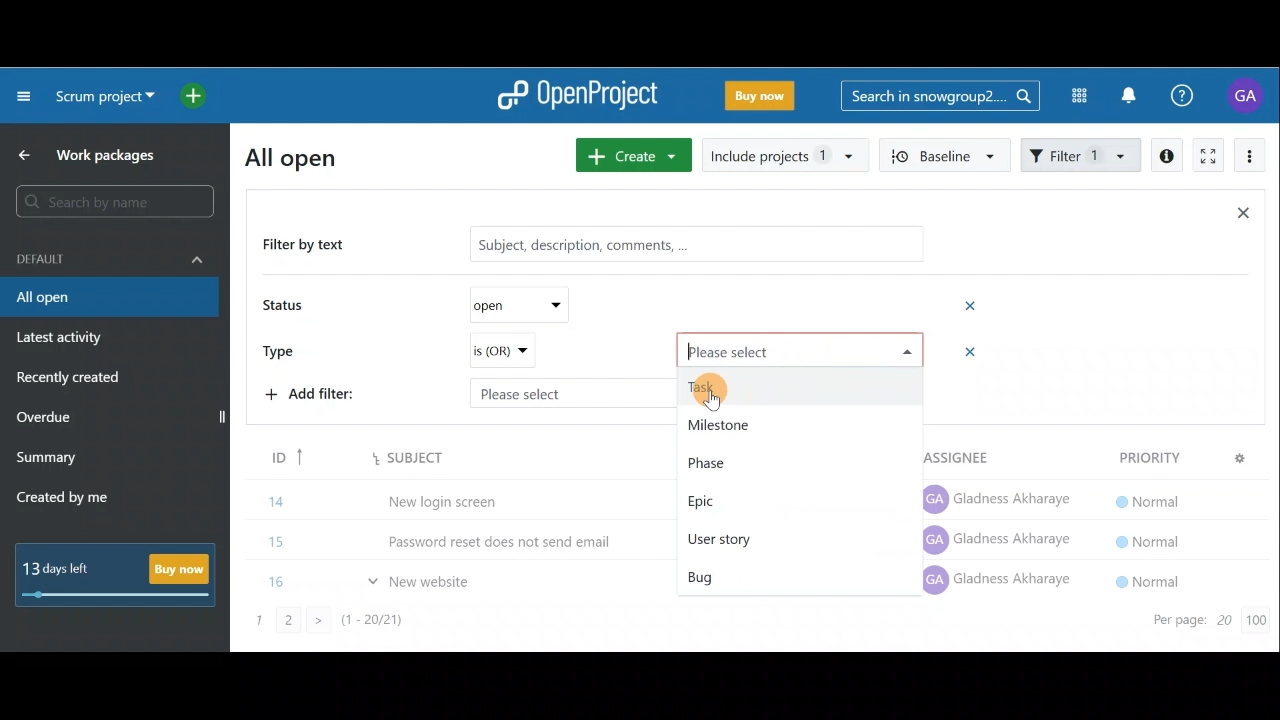  What do you see at coordinates (122, 574) in the screenshot?
I see `Buy now` at bounding box center [122, 574].